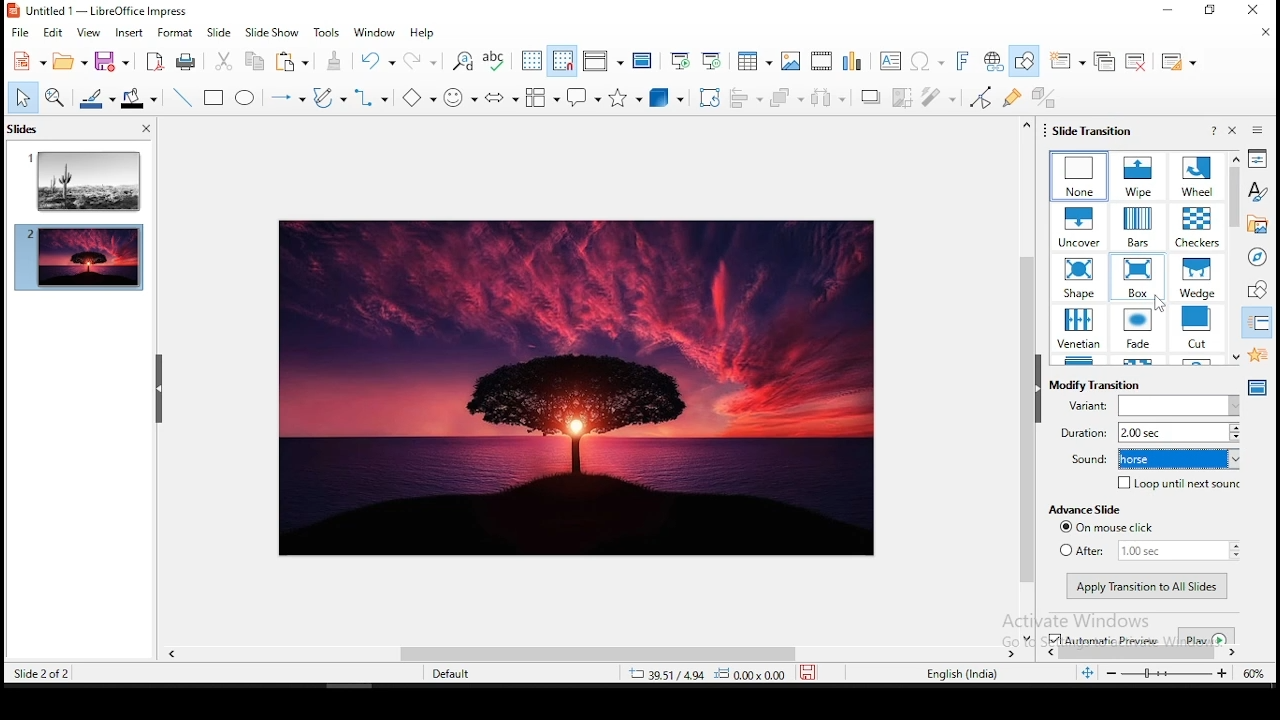  Describe the element at coordinates (806, 676) in the screenshot. I see `save` at that location.